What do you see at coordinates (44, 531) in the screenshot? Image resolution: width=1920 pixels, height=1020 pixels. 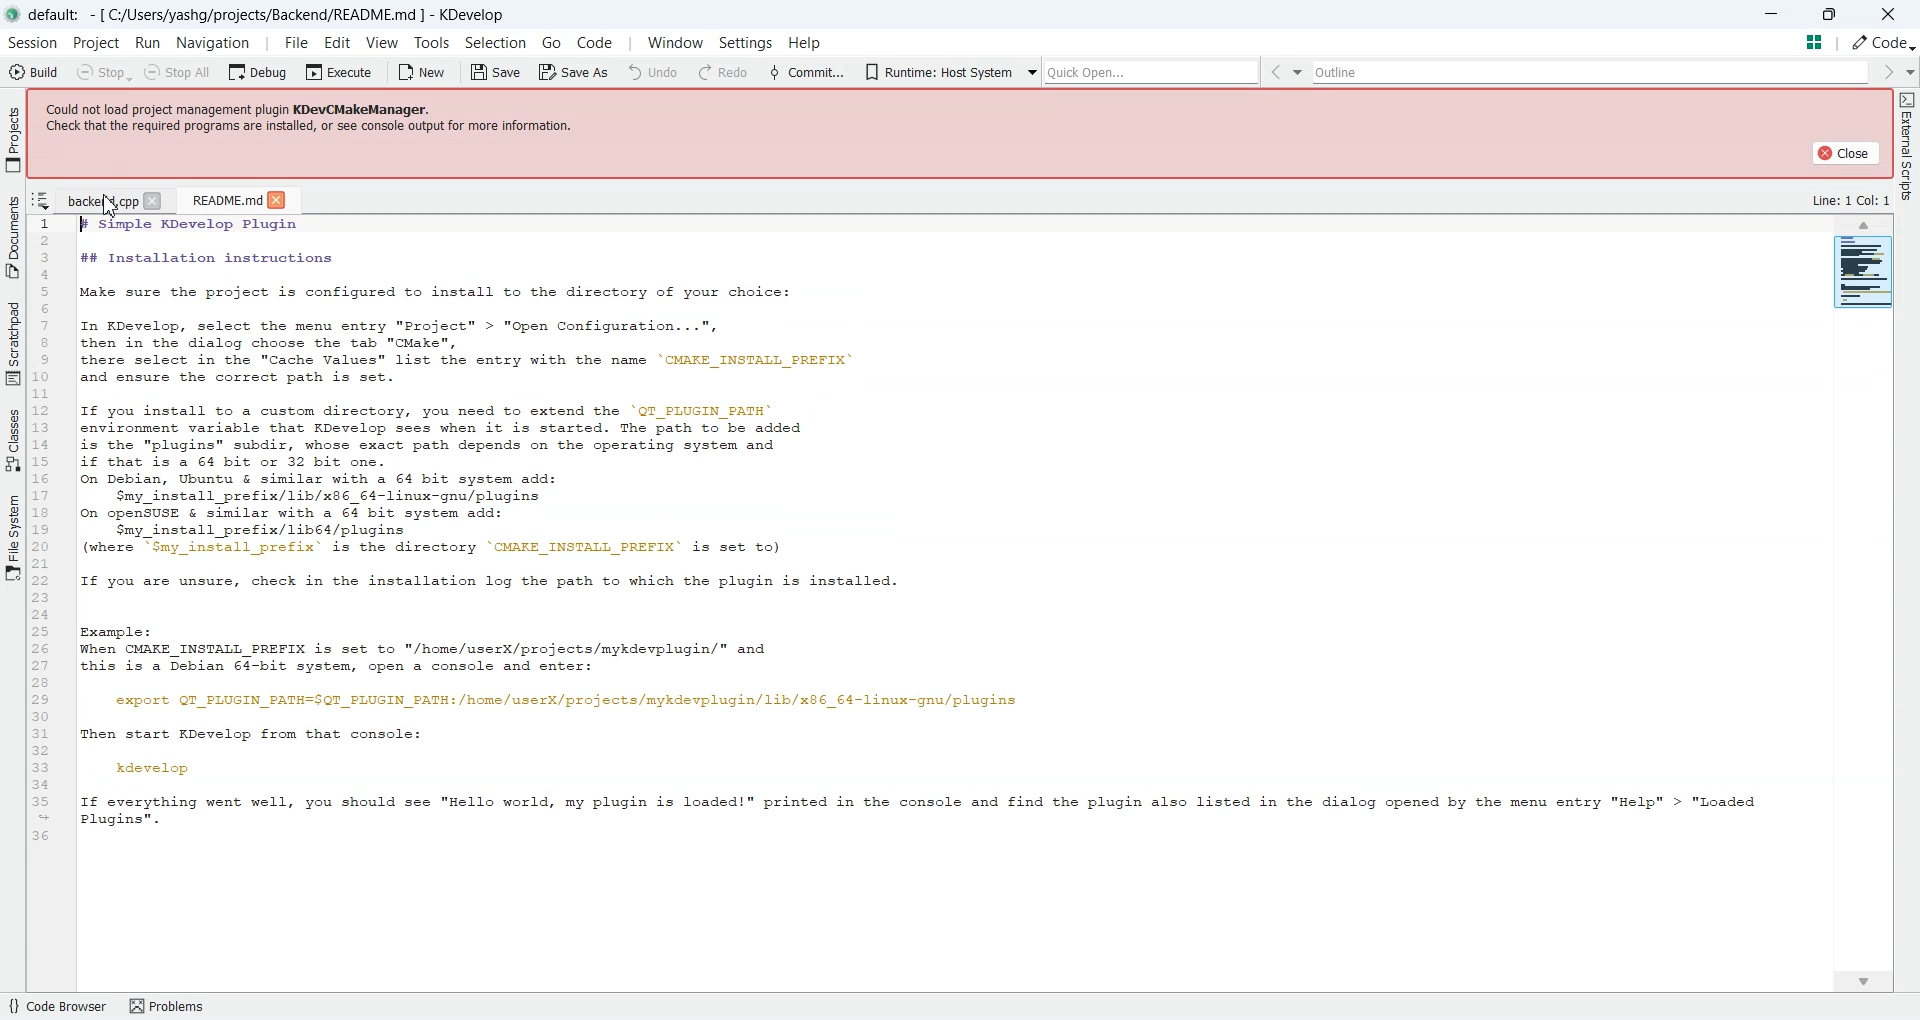 I see `Column numbers` at bounding box center [44, 531].